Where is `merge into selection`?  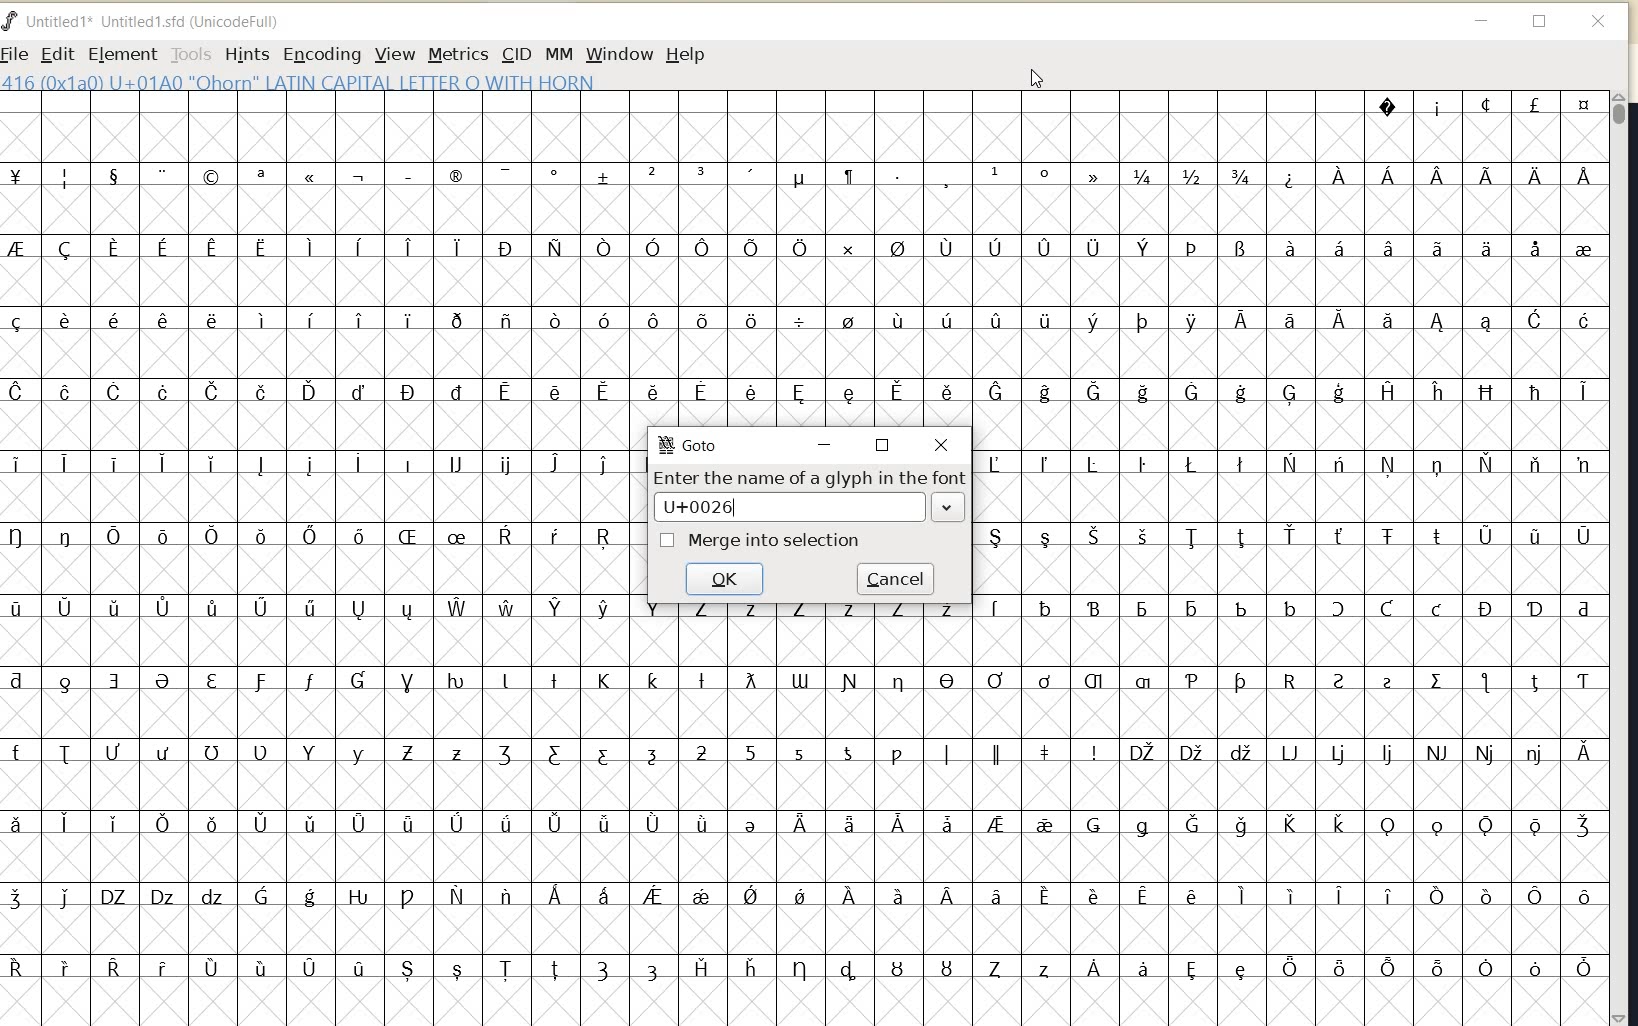
merge into selection is located at coordinates (764, 539).